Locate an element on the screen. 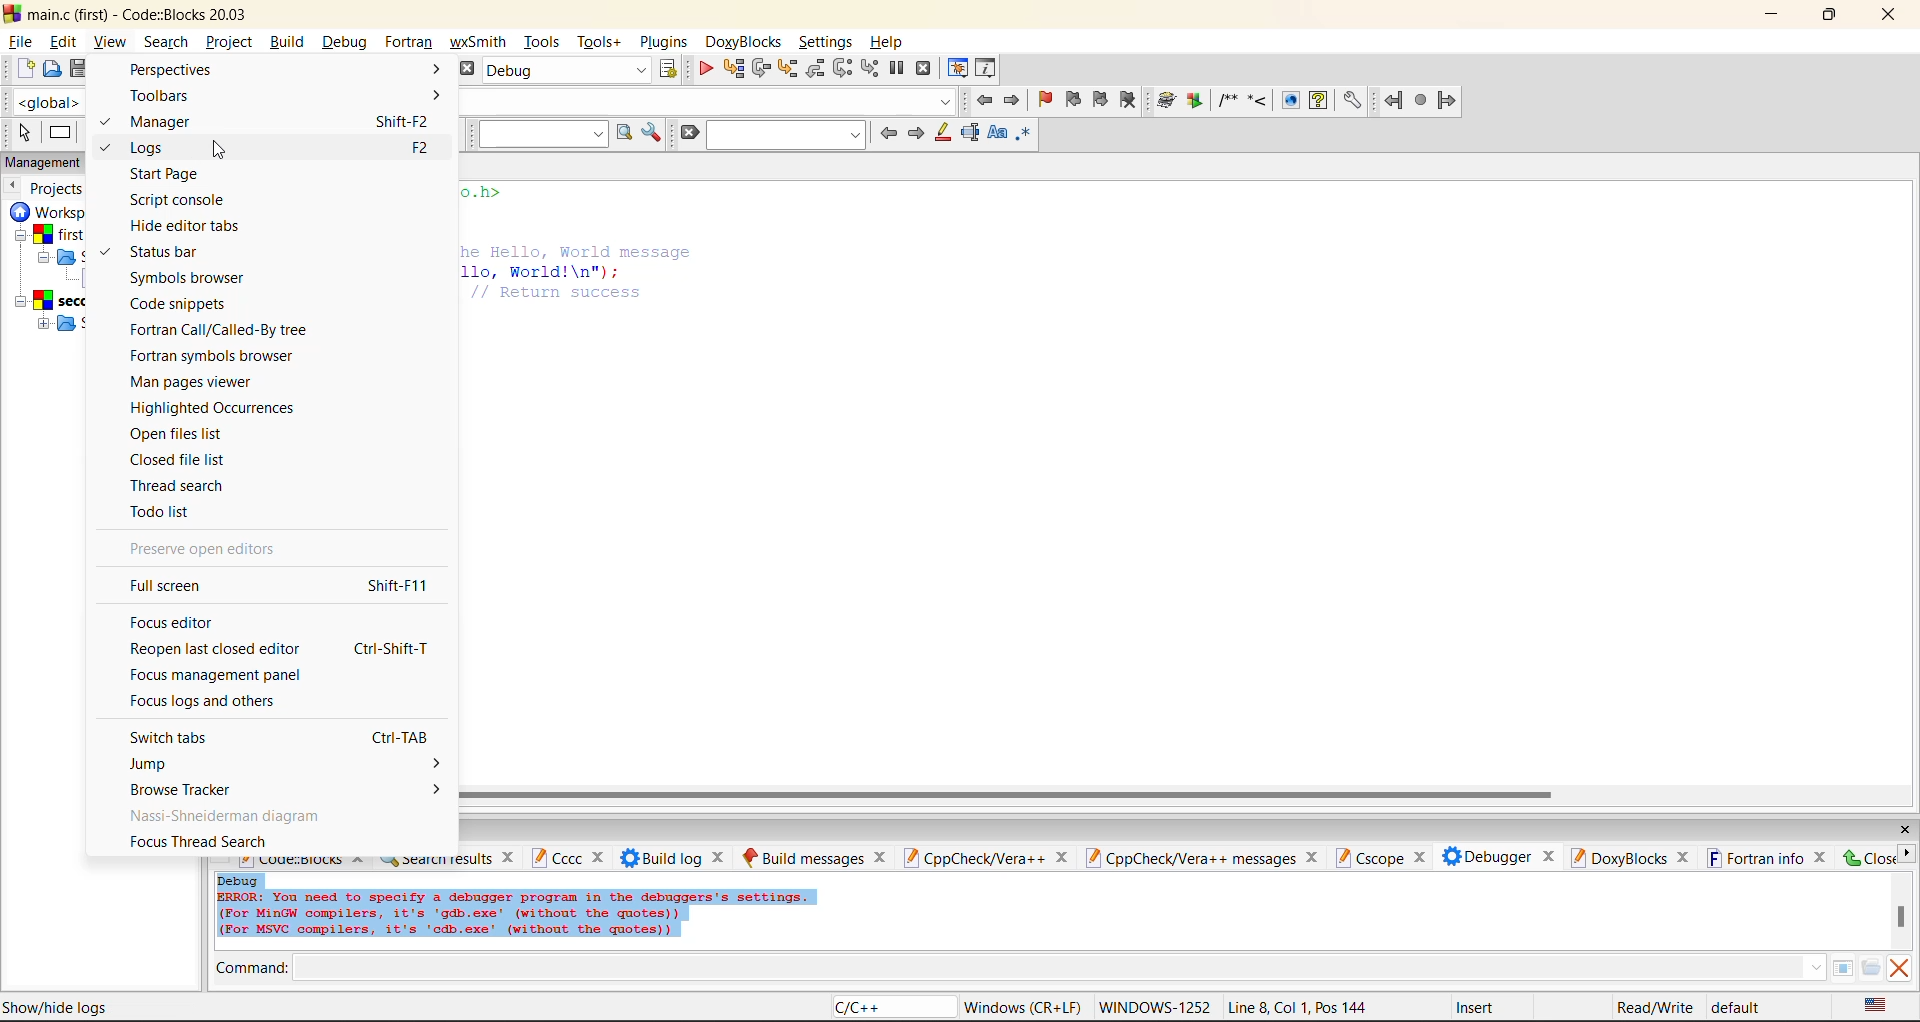 This screenshot has width=1920, height=1022. vertical scroll bar is located at coordinates (1901, 919).